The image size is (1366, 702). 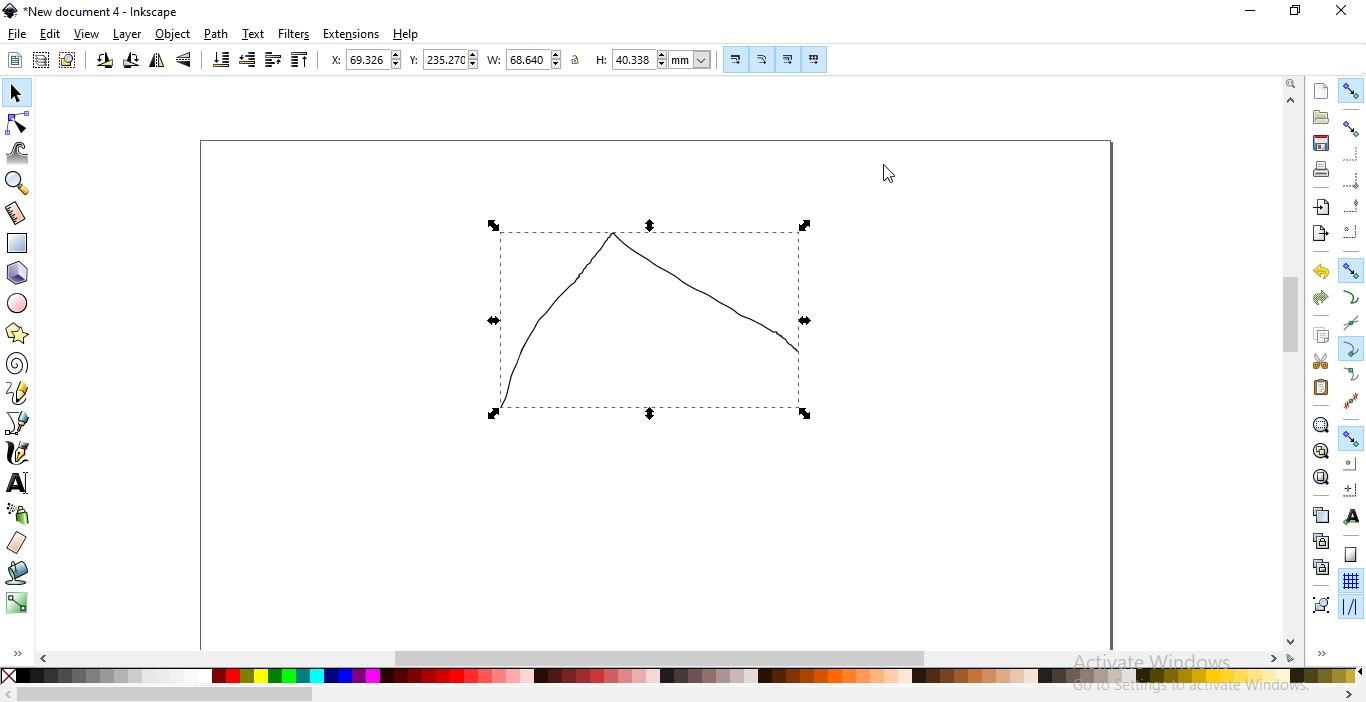 What do you see at coordinates (184, 59) in the screenshot?
I see `flip vertically` at bounding box center [184, 59].